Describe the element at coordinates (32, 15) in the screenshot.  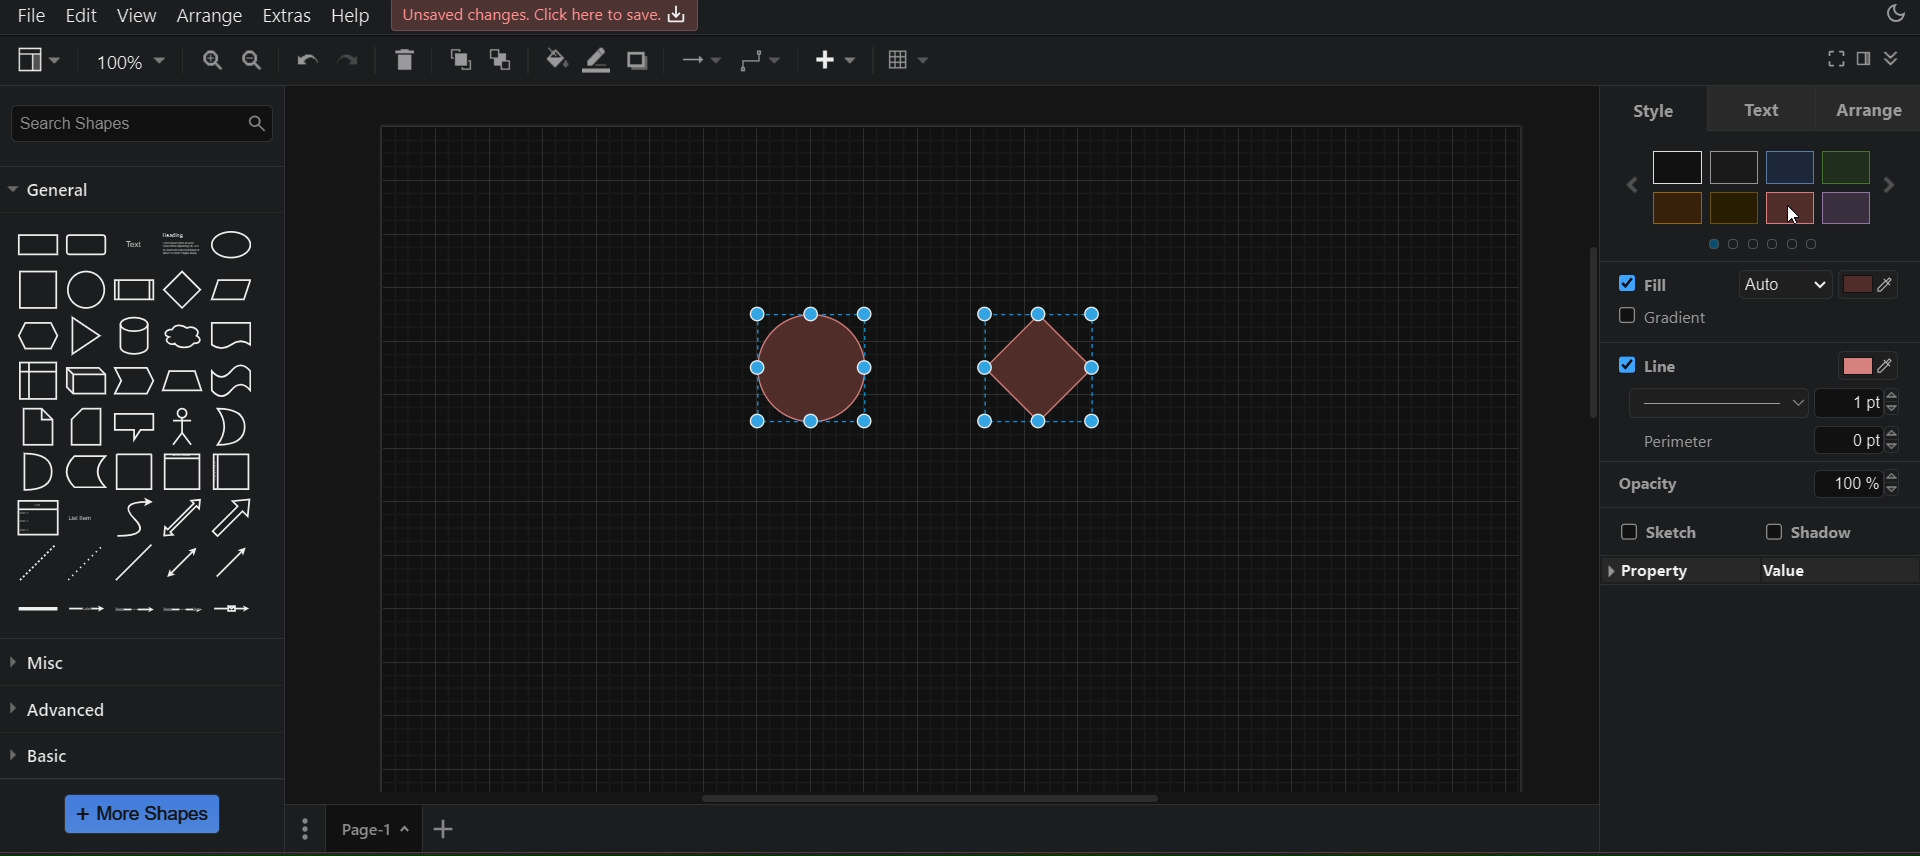
I see `file` at that location.